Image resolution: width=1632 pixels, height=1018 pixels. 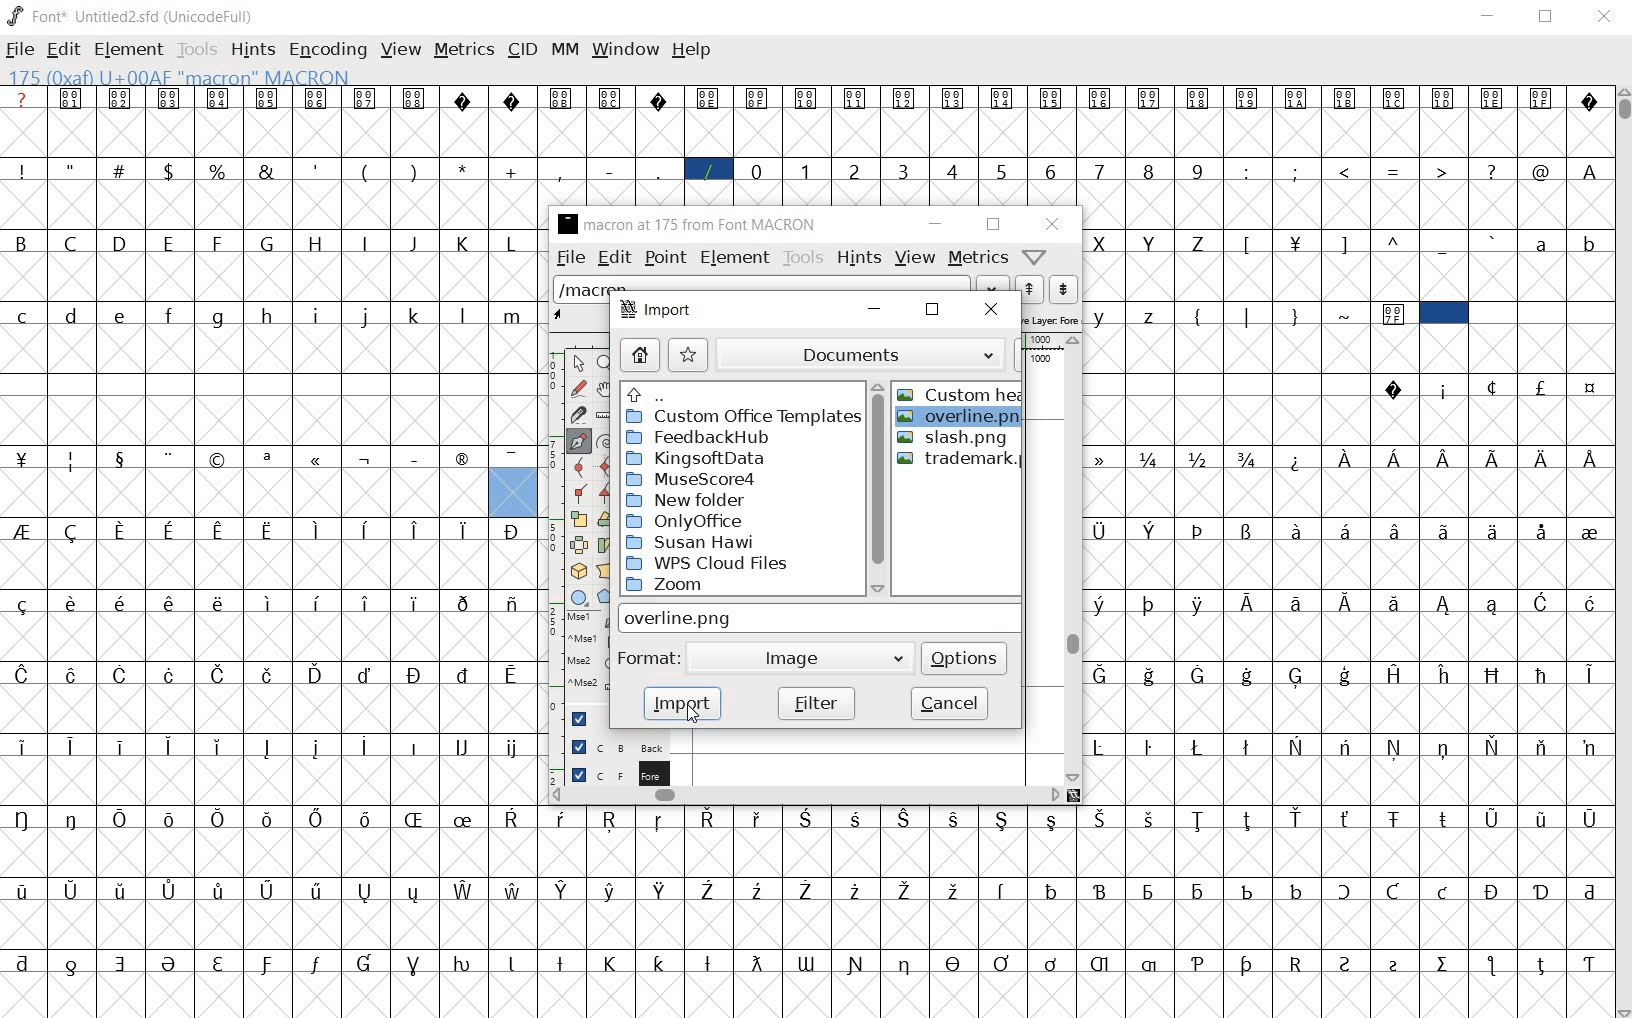 What do you see at coordinates (588, 665) in the screenshot?
I see `Mouse wheel button` at bounding box center [588, 665].